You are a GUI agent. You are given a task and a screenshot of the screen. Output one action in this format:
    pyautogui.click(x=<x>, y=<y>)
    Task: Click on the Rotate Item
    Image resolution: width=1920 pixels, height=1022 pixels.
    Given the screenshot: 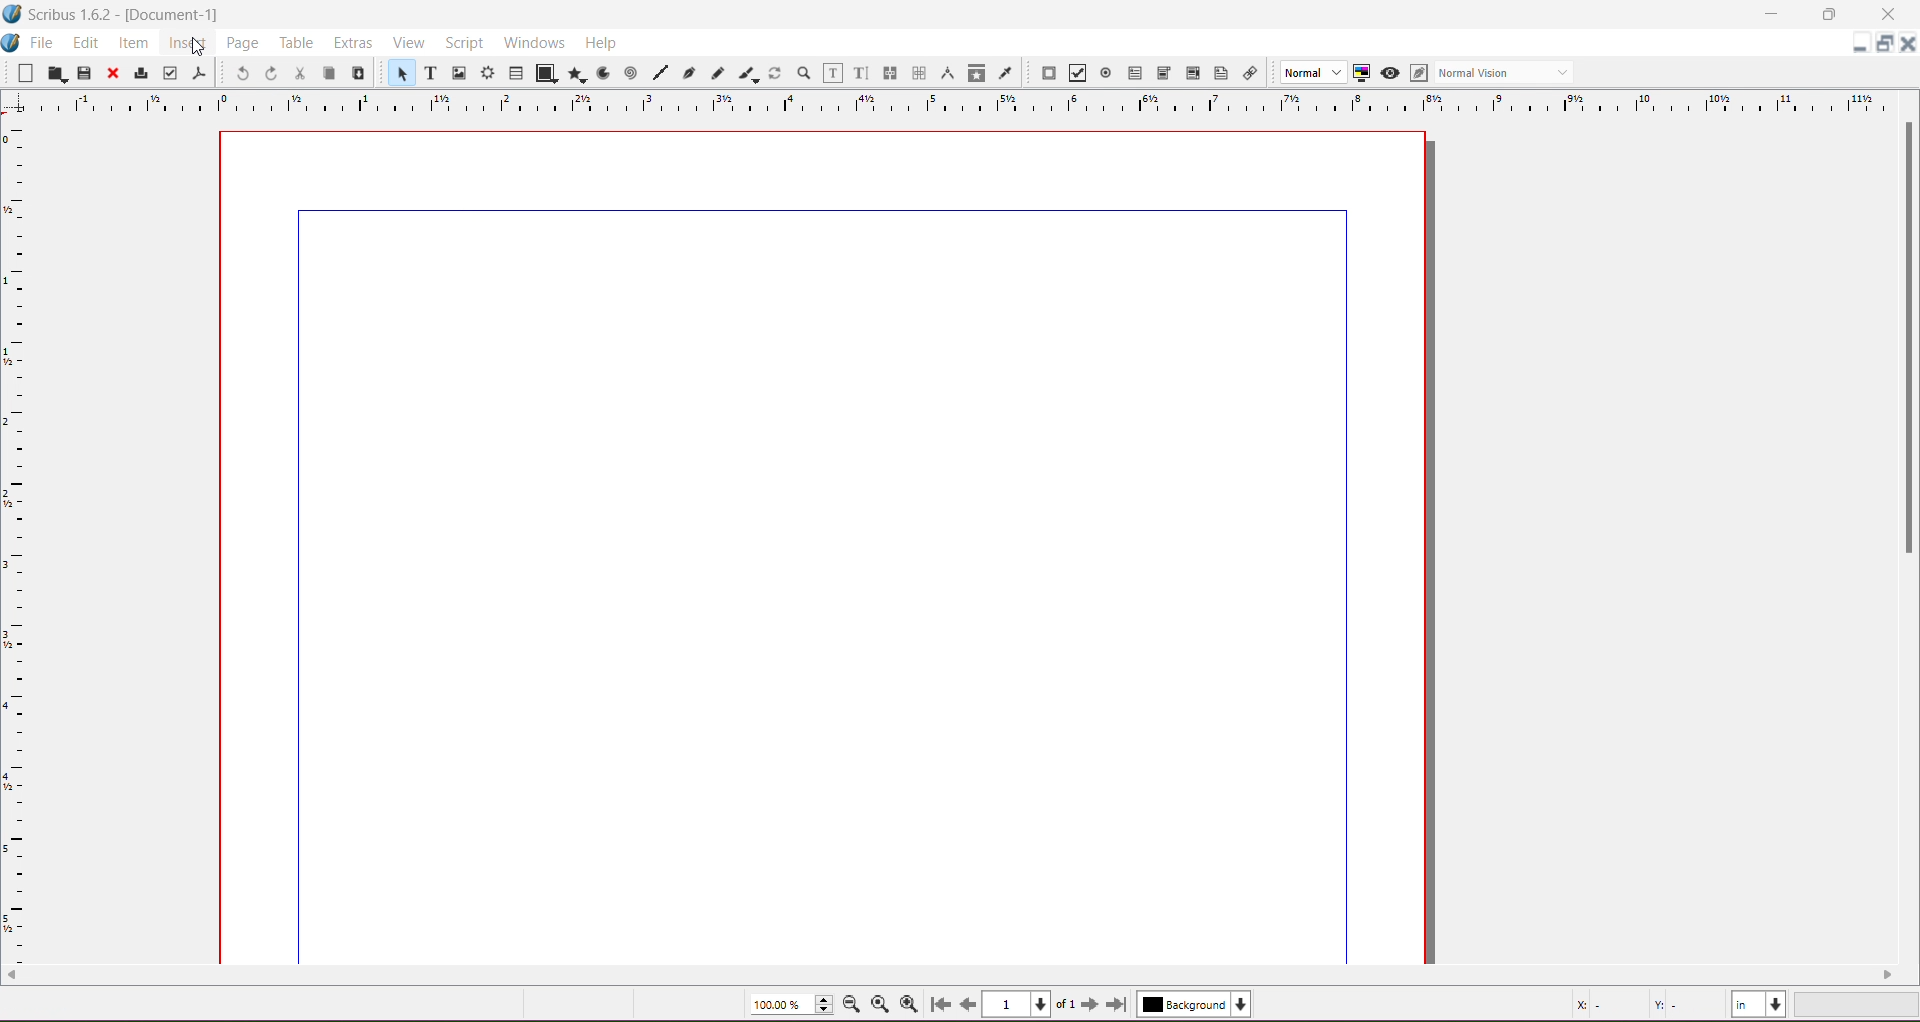 What is the action you would take?
    pyautogui.click(x=774, y=73)
    